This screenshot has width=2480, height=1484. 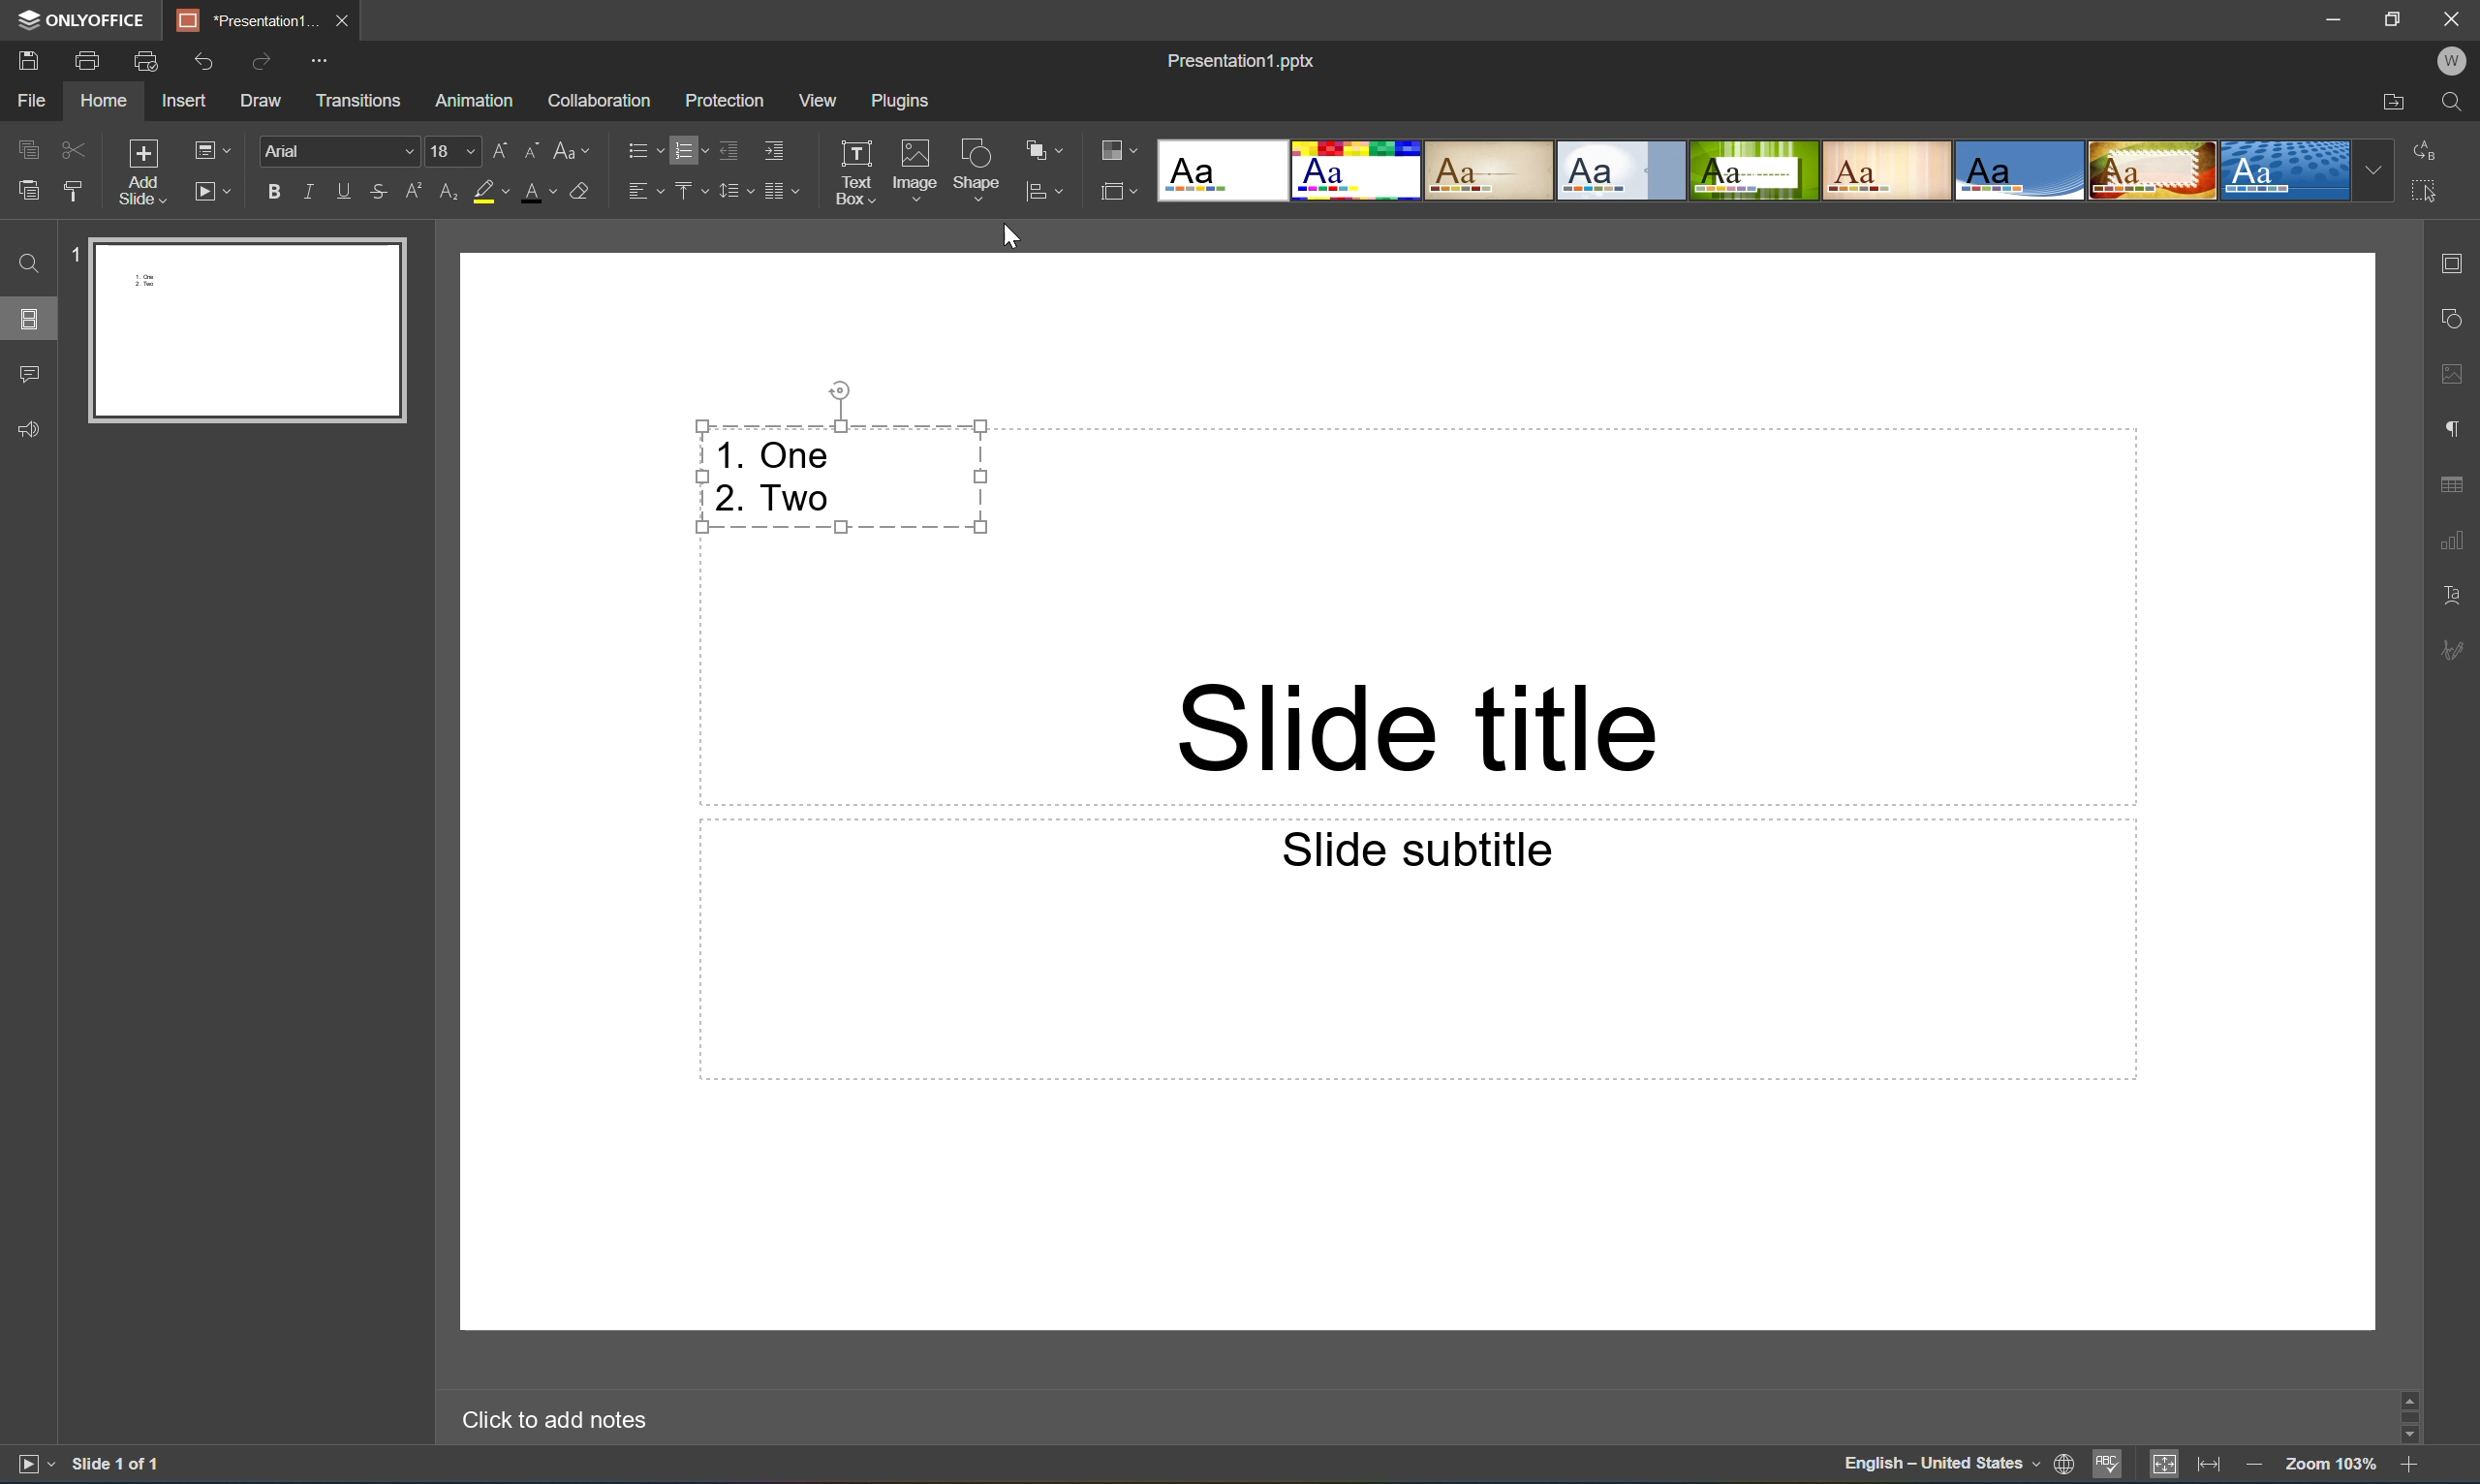 What do you see at coordinates (534, 148) in the screenshot?
I see `Decrement font size` at bounding box center [534, 148].